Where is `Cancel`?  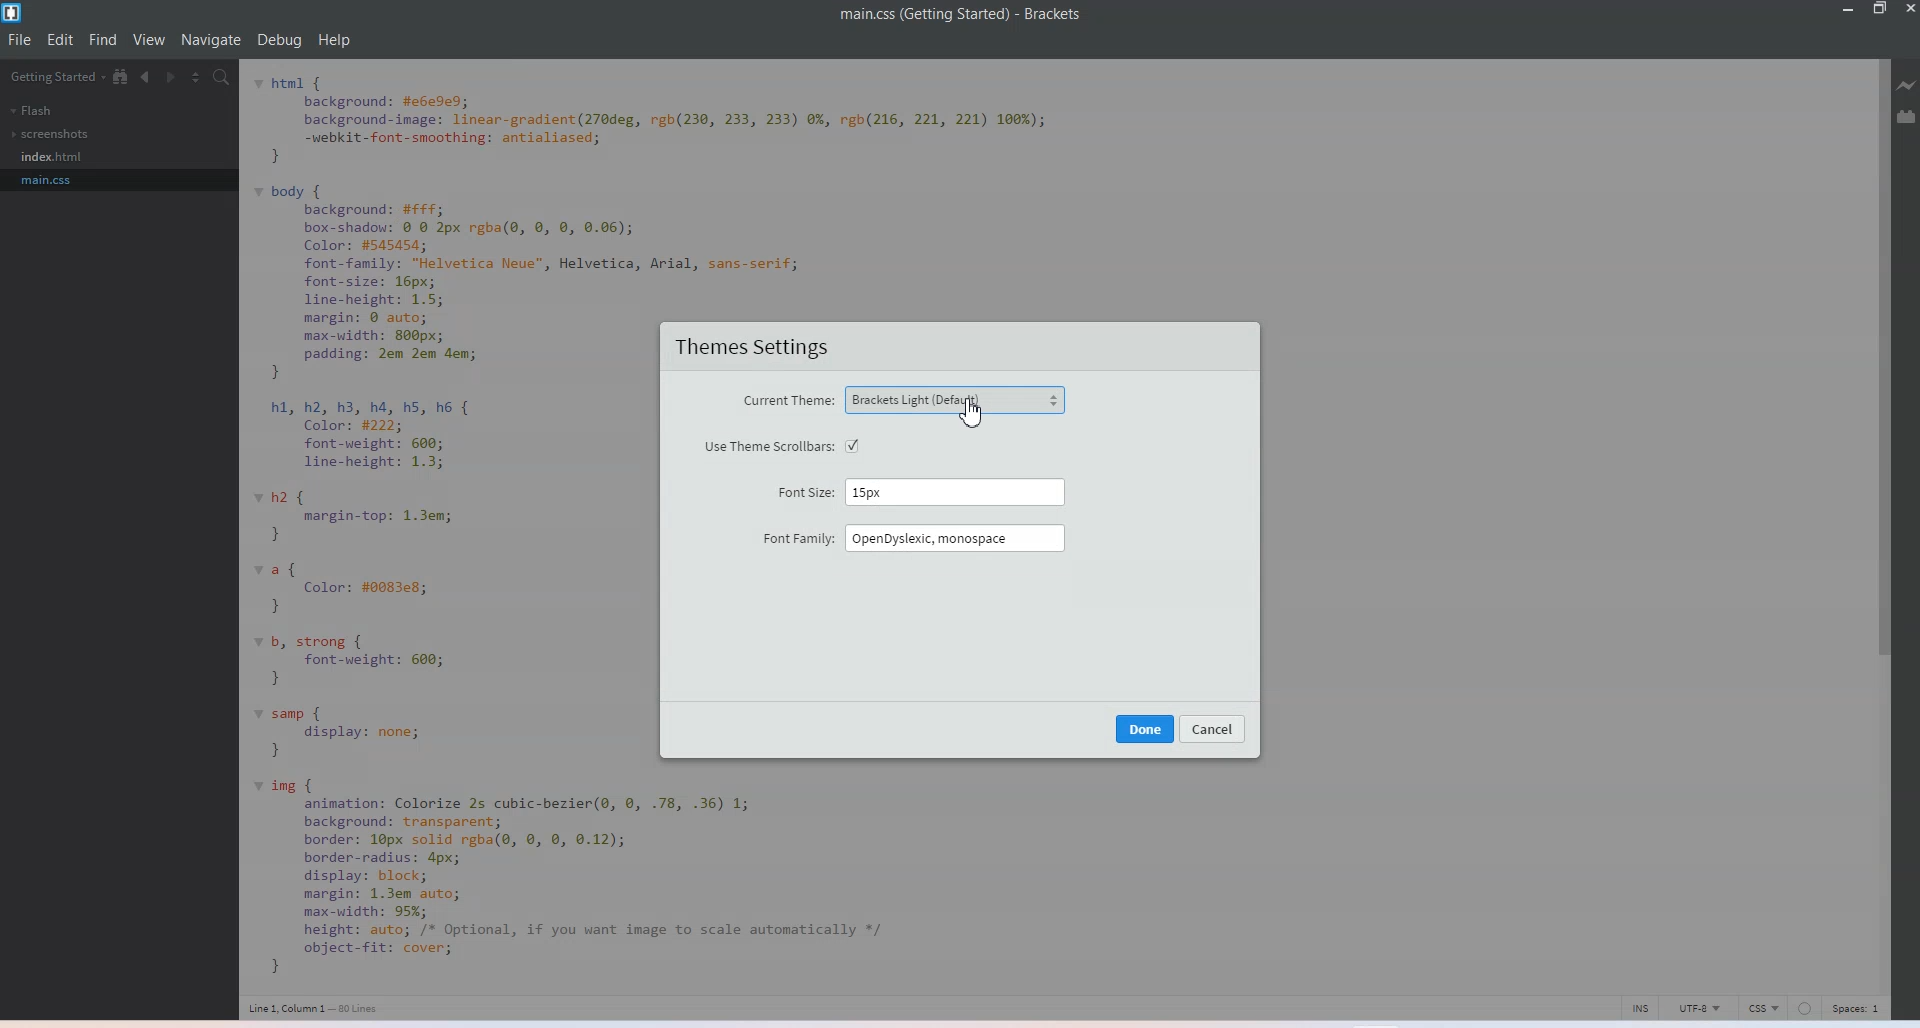
Cancel is located at coordinates (1215, 729).